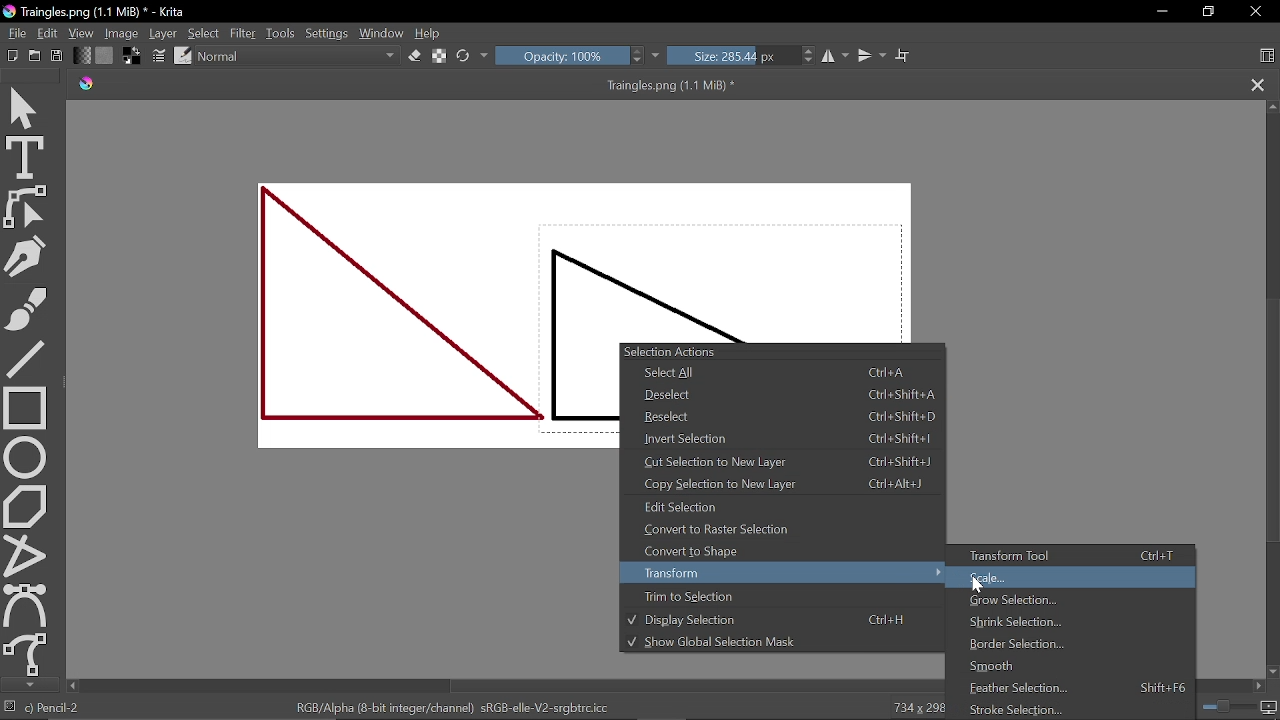 This screenshot has height=720, width=1280. I want to click on Select All, so click(777, 373).